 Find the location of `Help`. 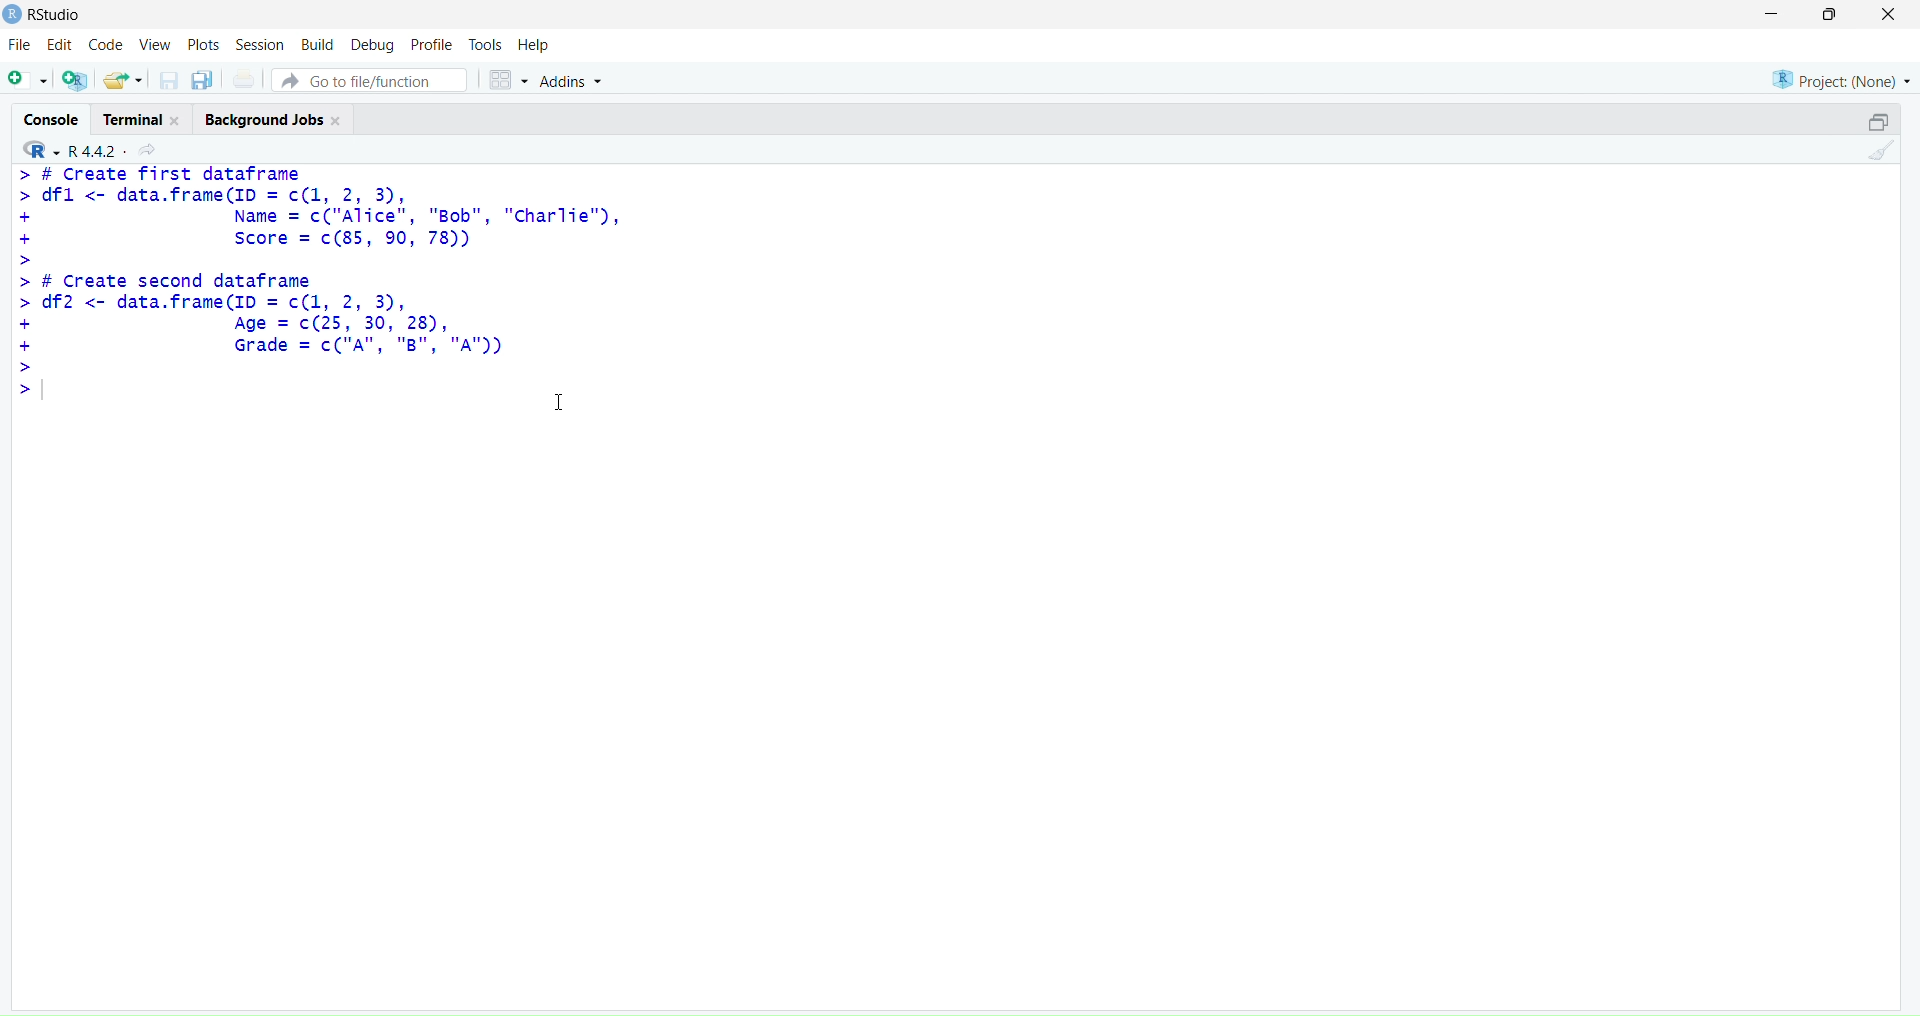

Help is located at coordinates (532, 44).